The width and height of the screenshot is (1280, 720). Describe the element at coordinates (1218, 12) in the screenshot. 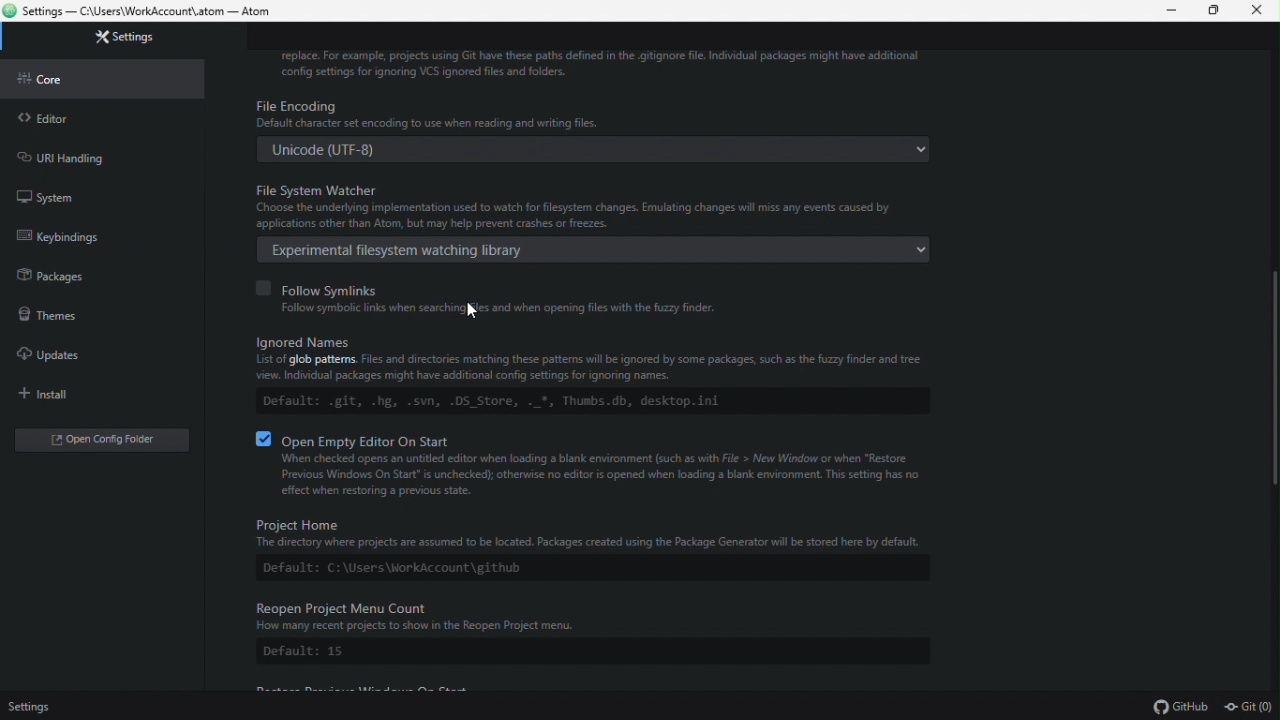

I see `restore` at that location.